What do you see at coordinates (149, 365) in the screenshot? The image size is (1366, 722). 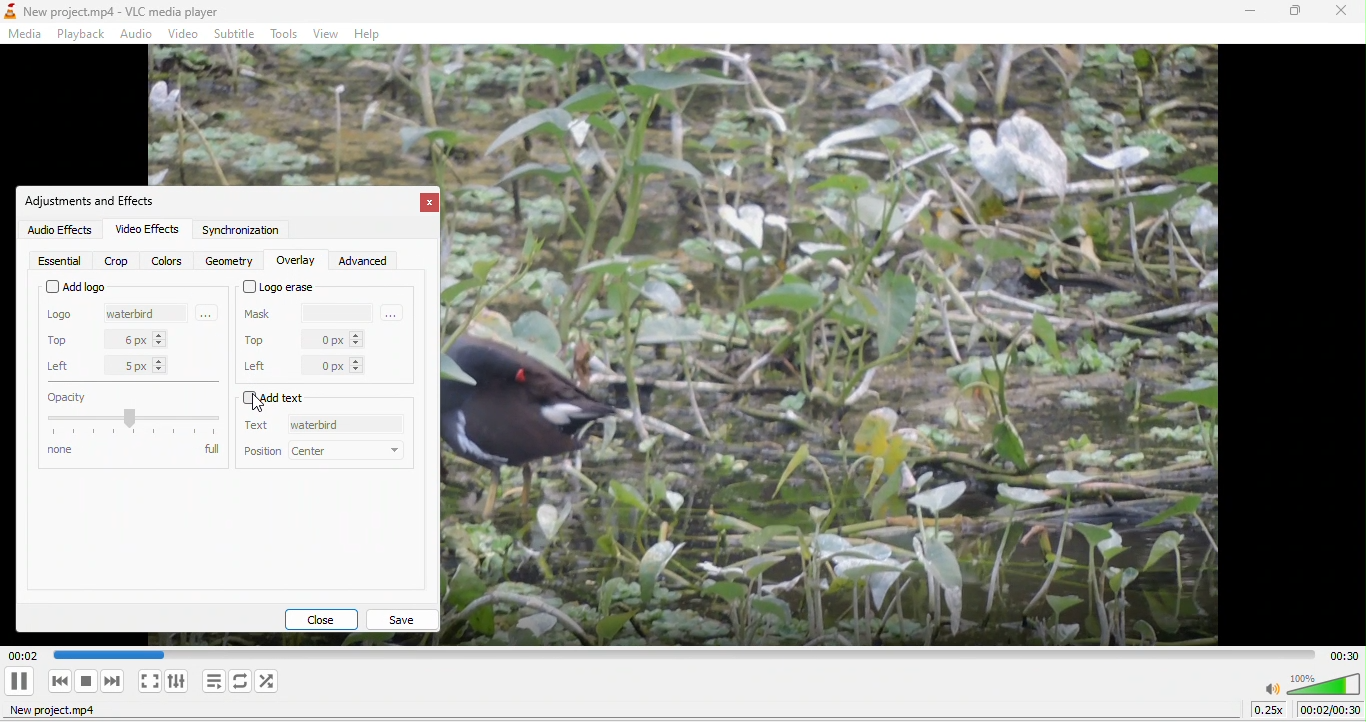 I see `5 px` at bounding box center [149, 365].